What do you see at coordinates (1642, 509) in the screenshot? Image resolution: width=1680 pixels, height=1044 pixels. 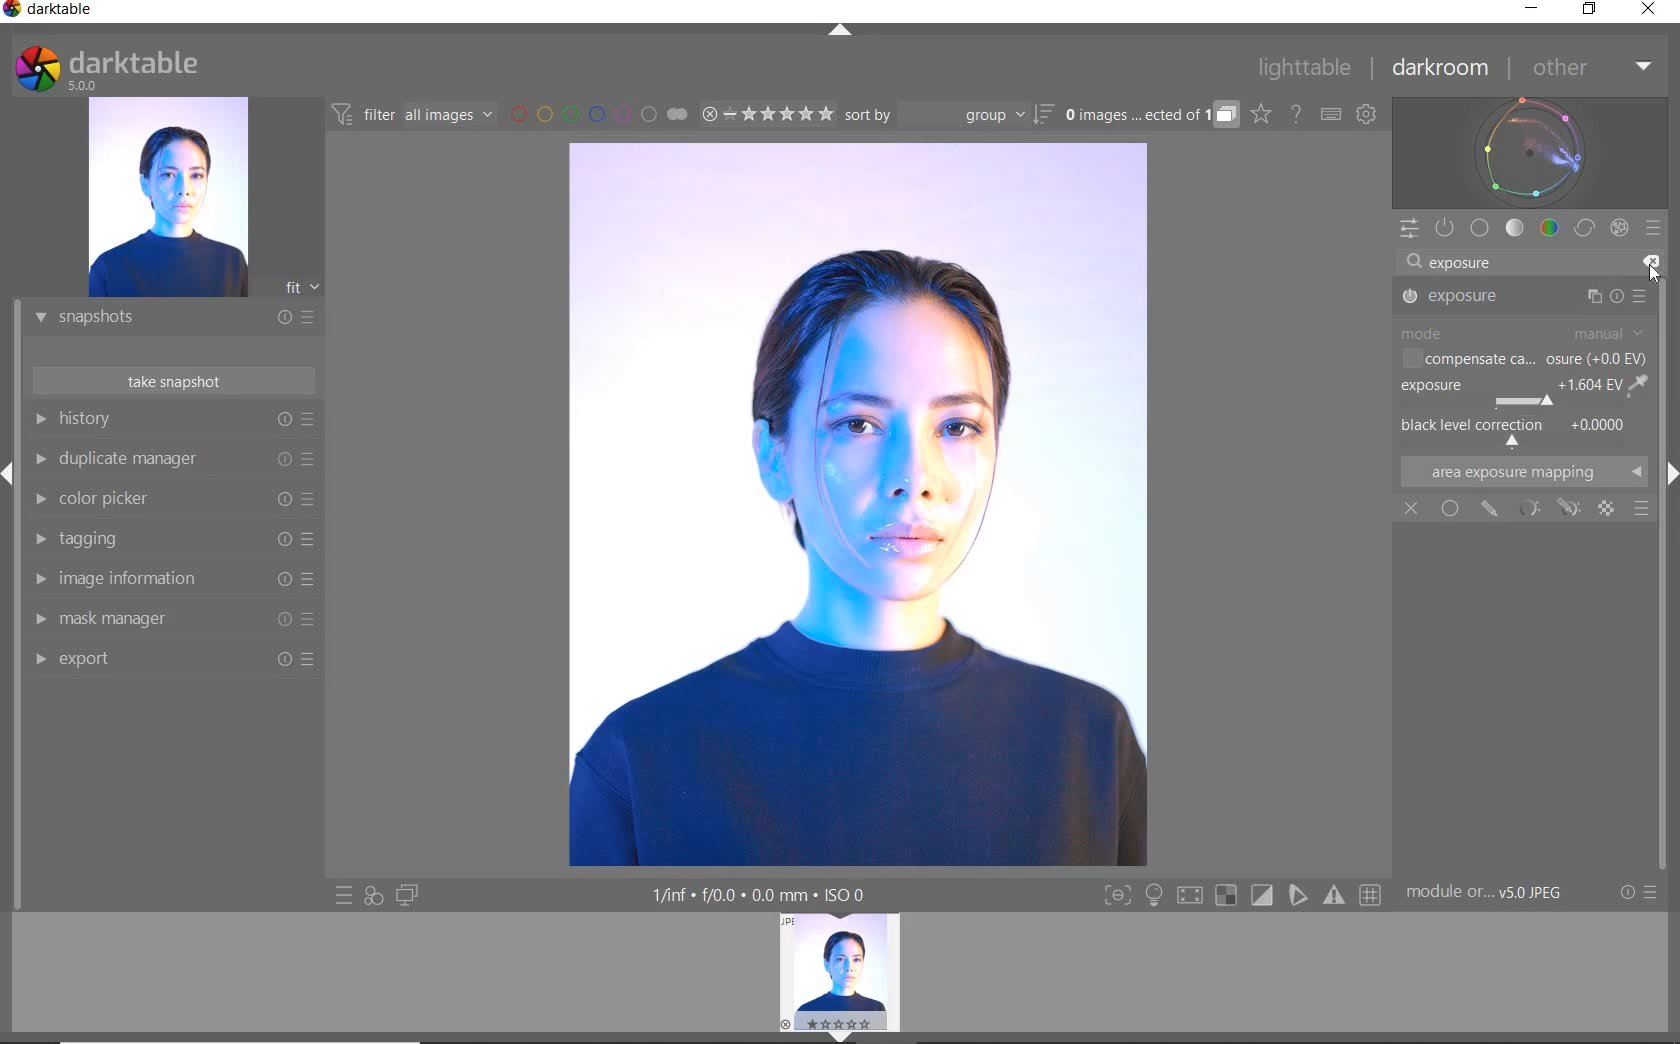 I see `BLENDING OPTIONS` at bounding box center [1642, 509].